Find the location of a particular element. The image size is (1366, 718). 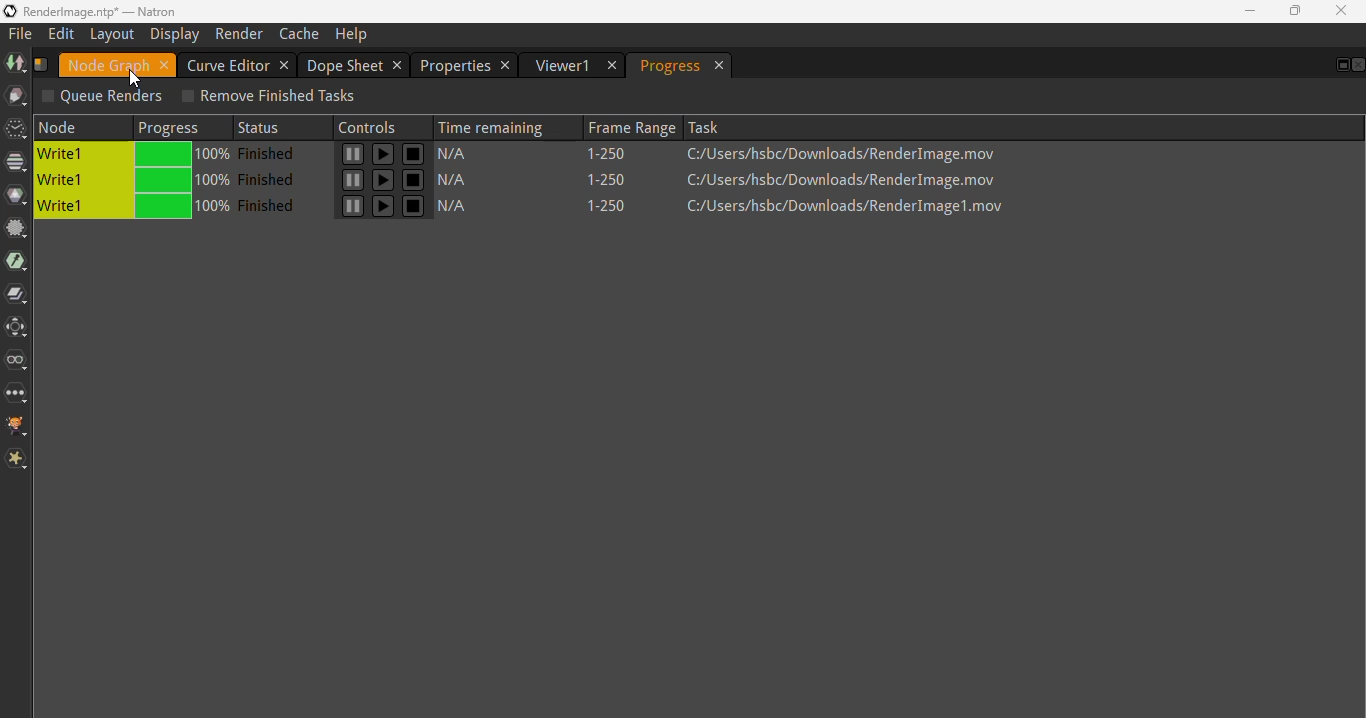

remove finished tasks is located at coordinates (267, 97).